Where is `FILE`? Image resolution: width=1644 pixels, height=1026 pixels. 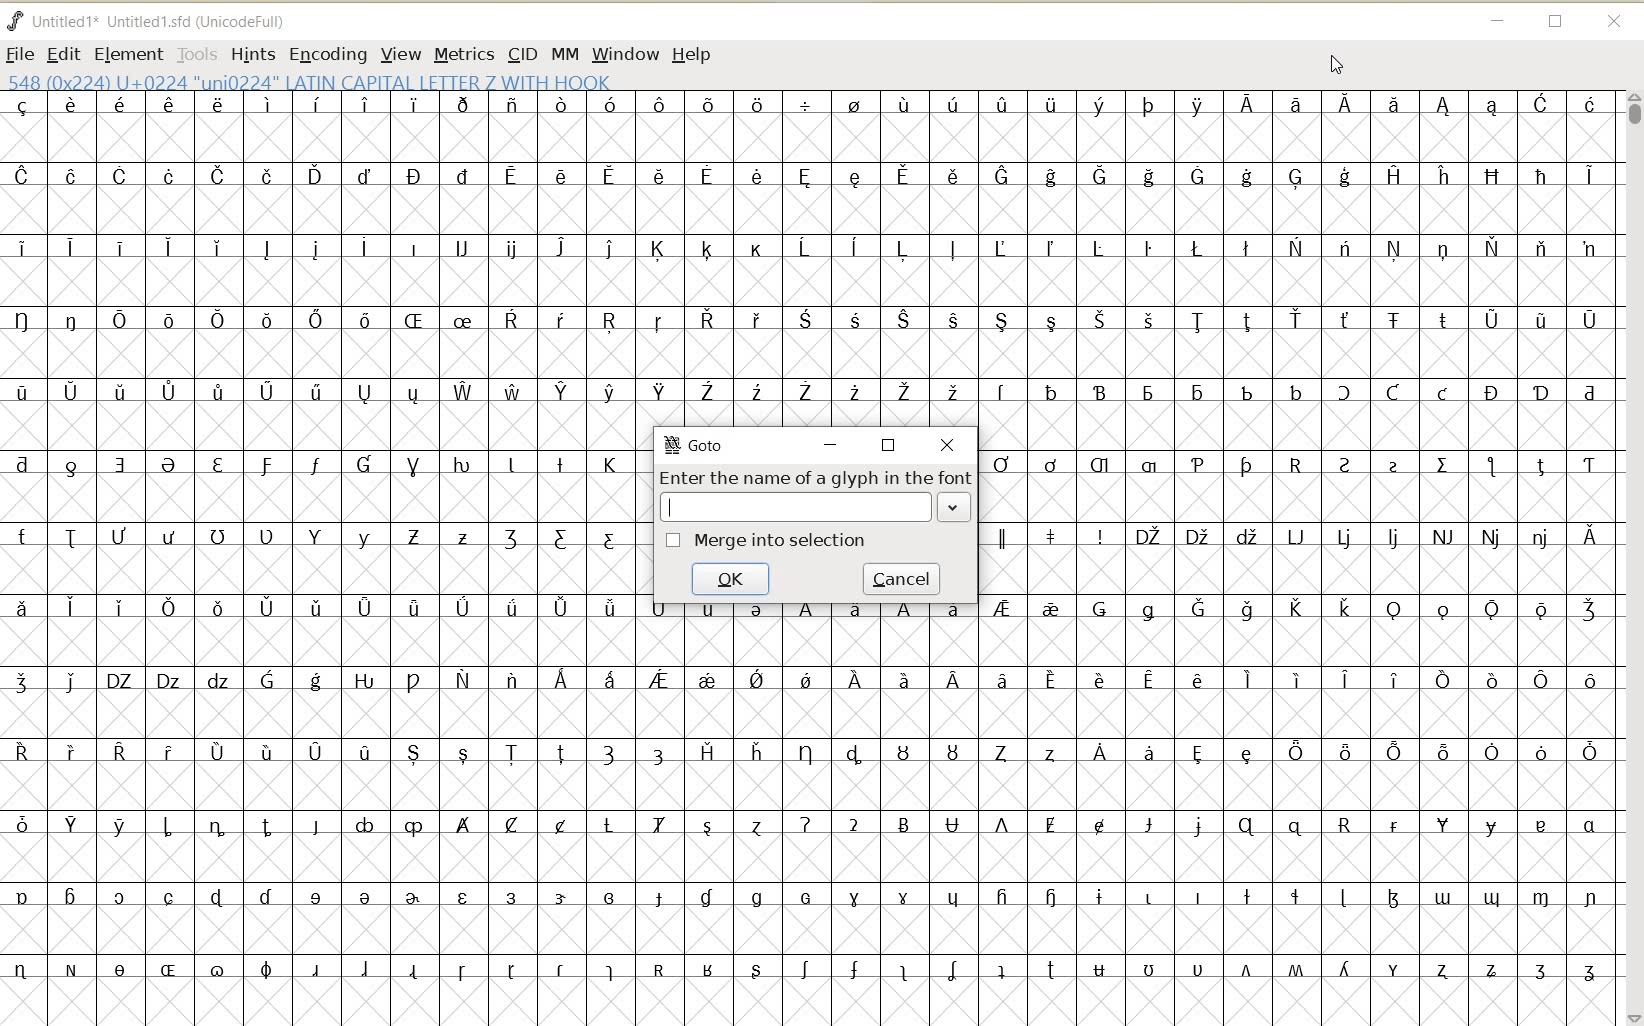 FILE is located at coordinates (20, 54).